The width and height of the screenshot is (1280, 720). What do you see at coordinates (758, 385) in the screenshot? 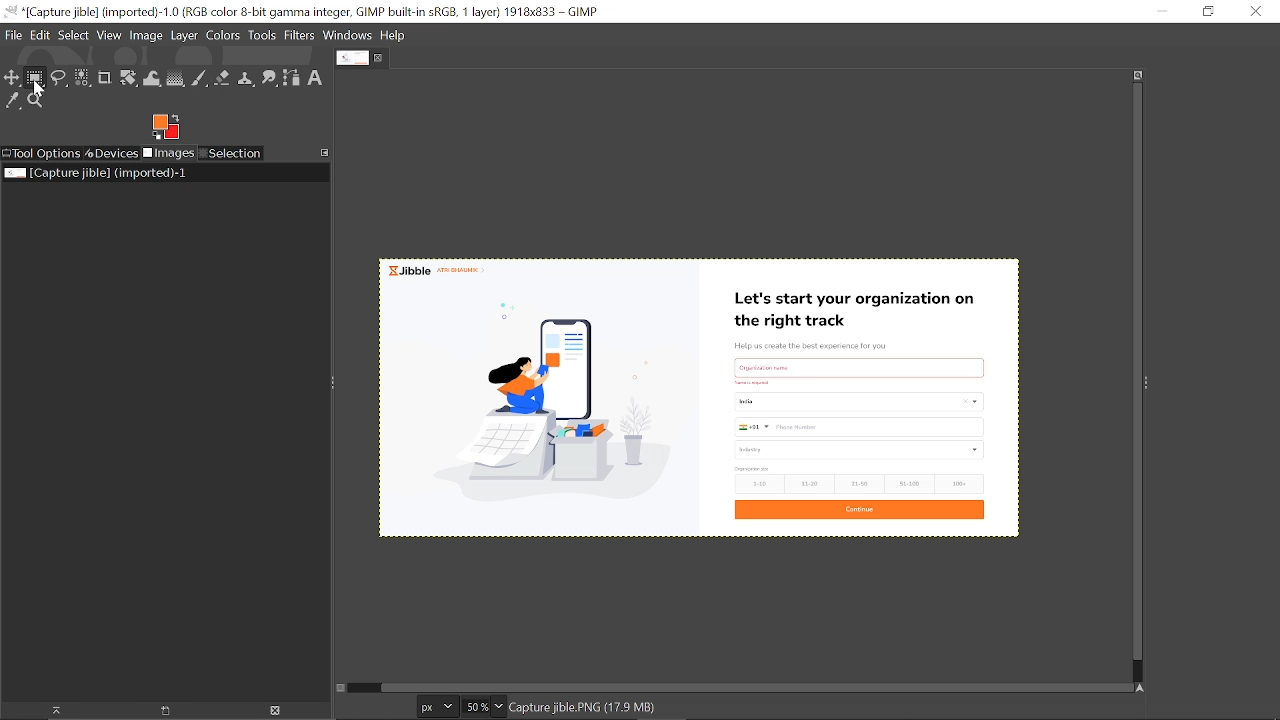
I see `text` at bounding box center [758, 385].